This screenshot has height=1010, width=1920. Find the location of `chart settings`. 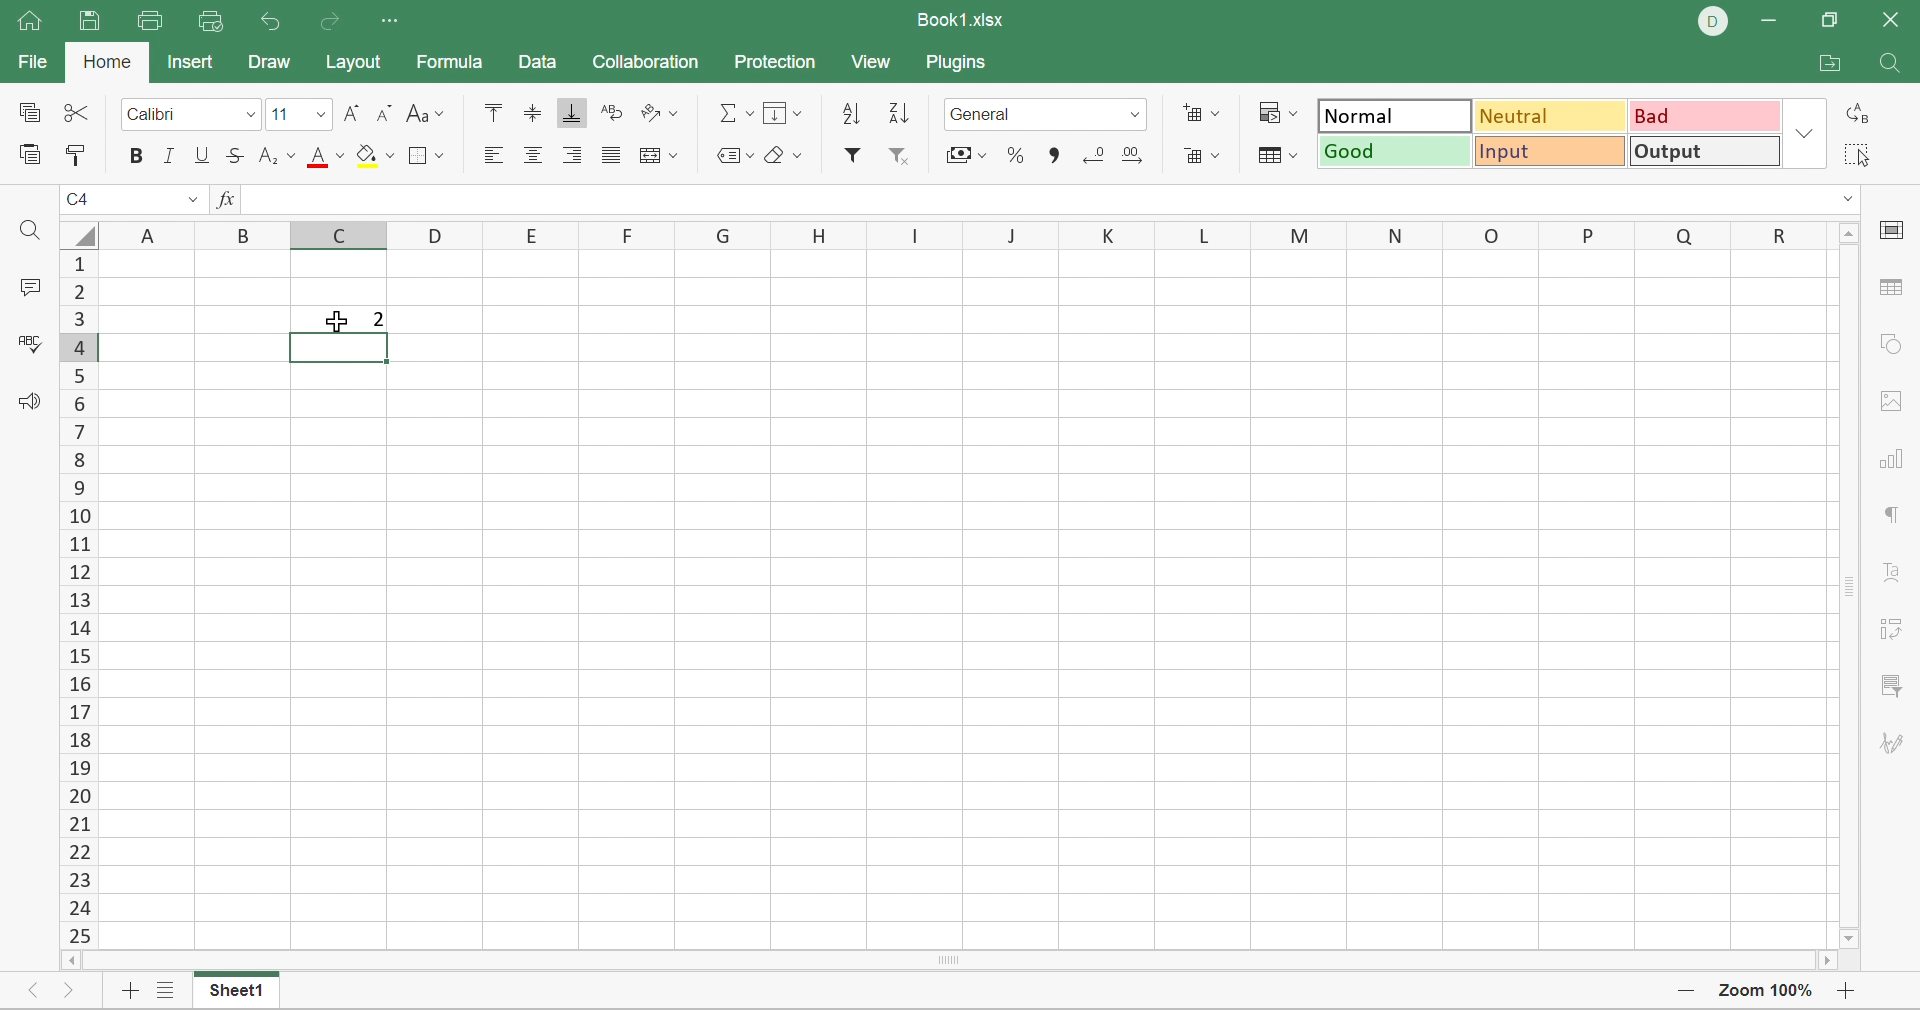

chart settings is located at coordinates (1893, 460).